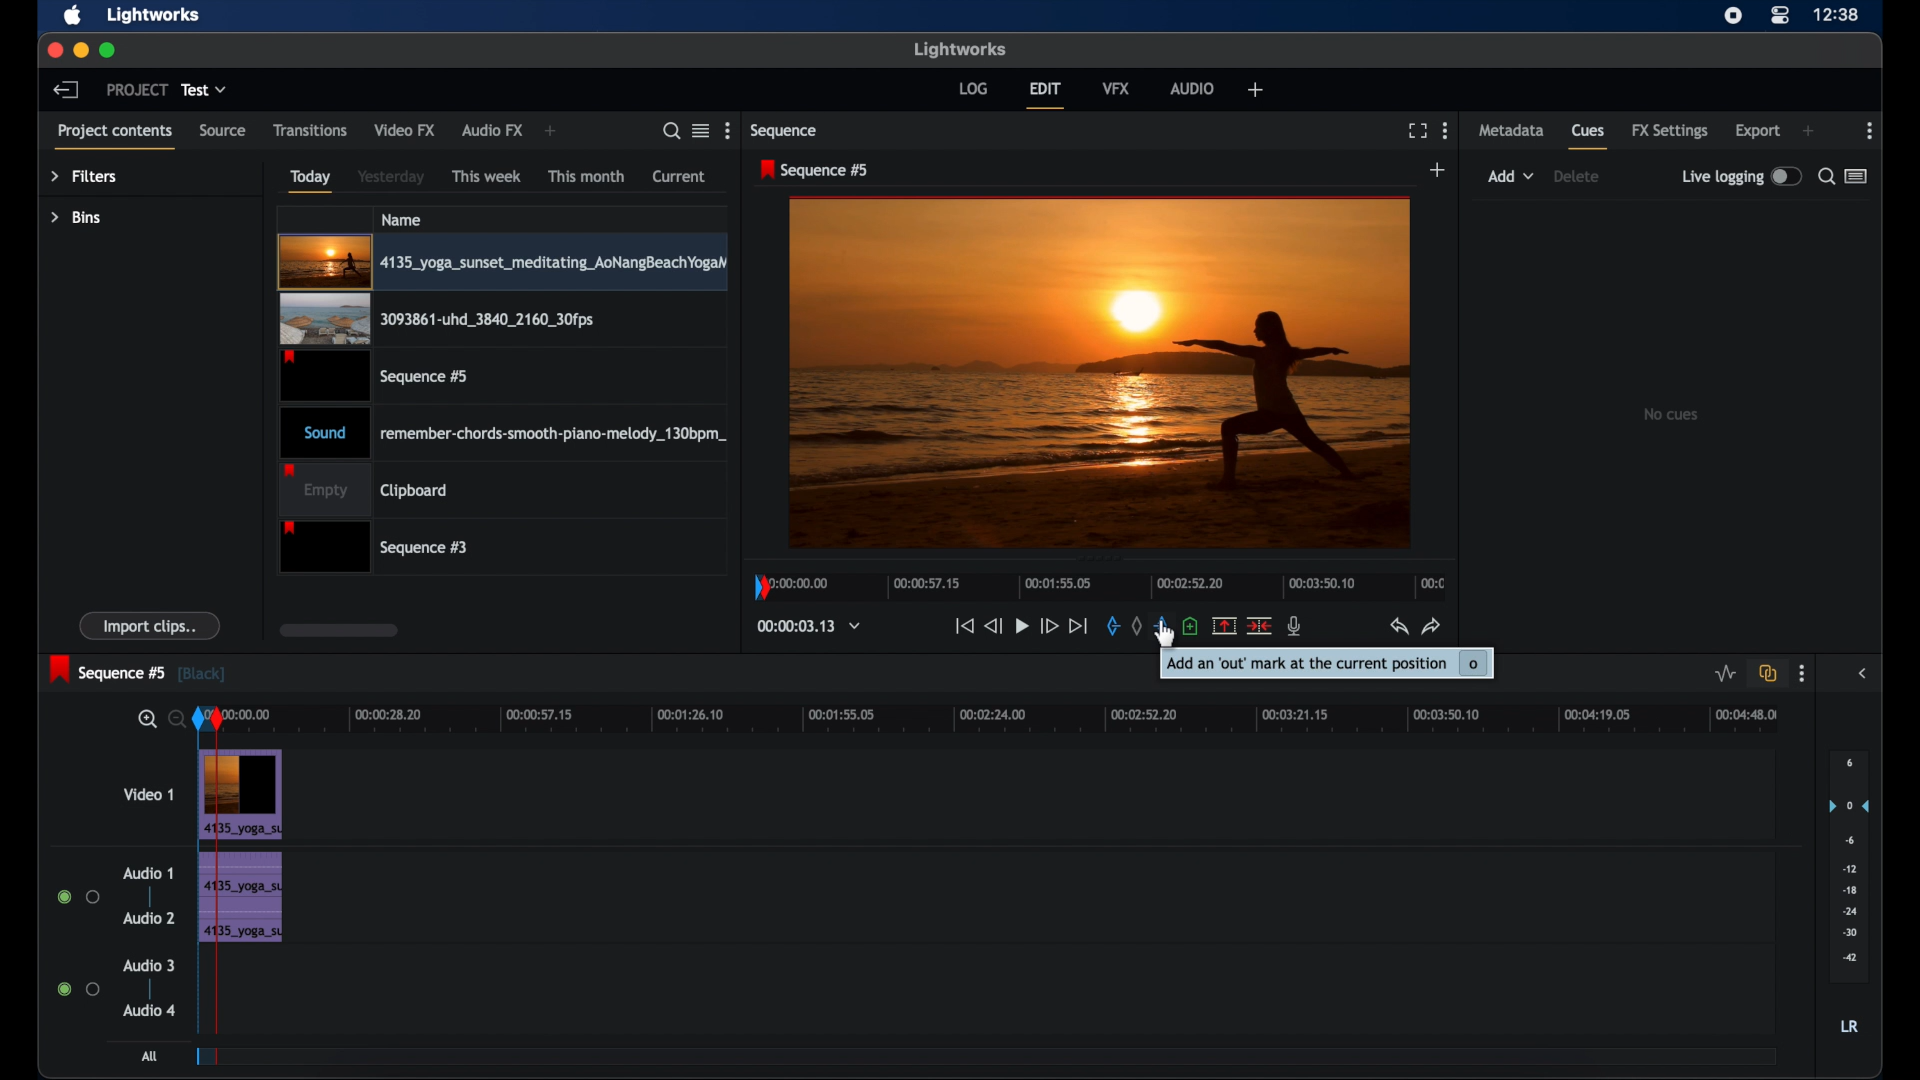 The width and height of the screenshot is (1920, 1080). What do you see at coordinates (1190, 87) in the screenshot?
I see `audio` at bounding box center [1190, 87].